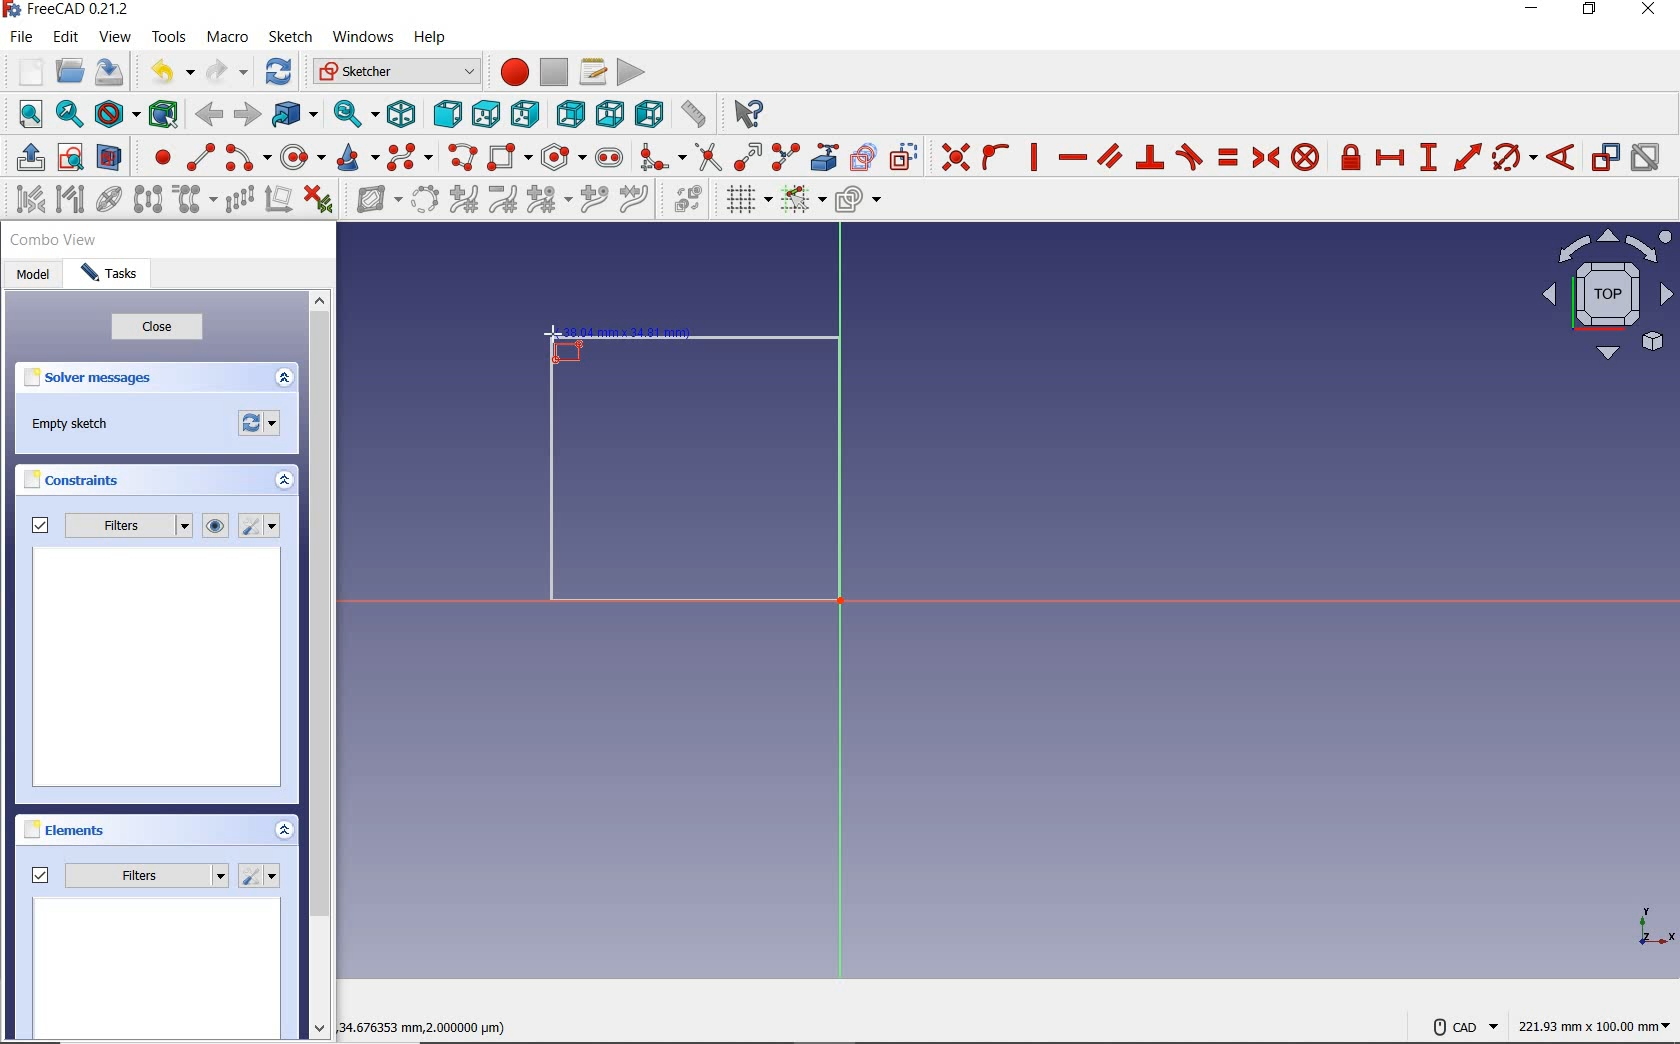 This screenshot has height=1044, width=1680. Describe the element at coordinates (71, 159) in the screenshot. I see `view sketch` at that location.